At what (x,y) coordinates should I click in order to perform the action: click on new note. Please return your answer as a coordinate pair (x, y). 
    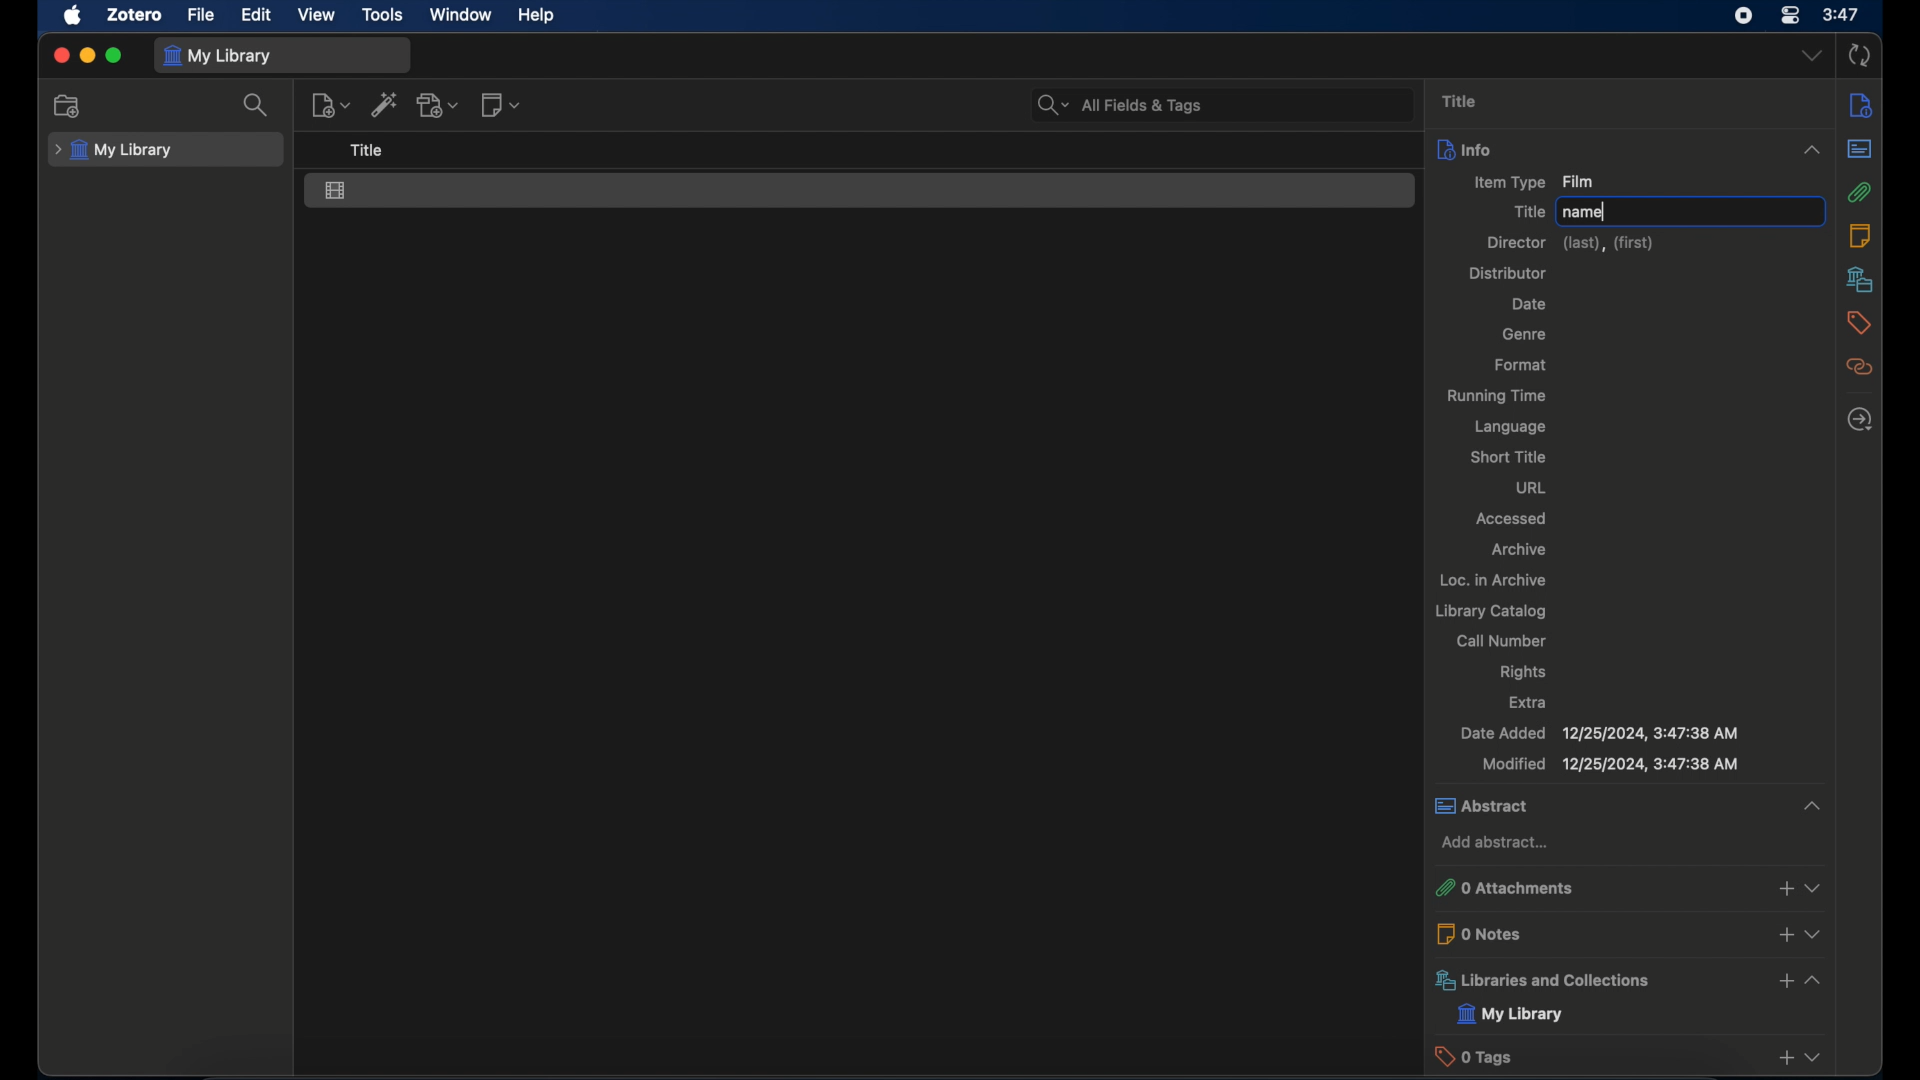
    Looking at the image, I should click on (503, 106).